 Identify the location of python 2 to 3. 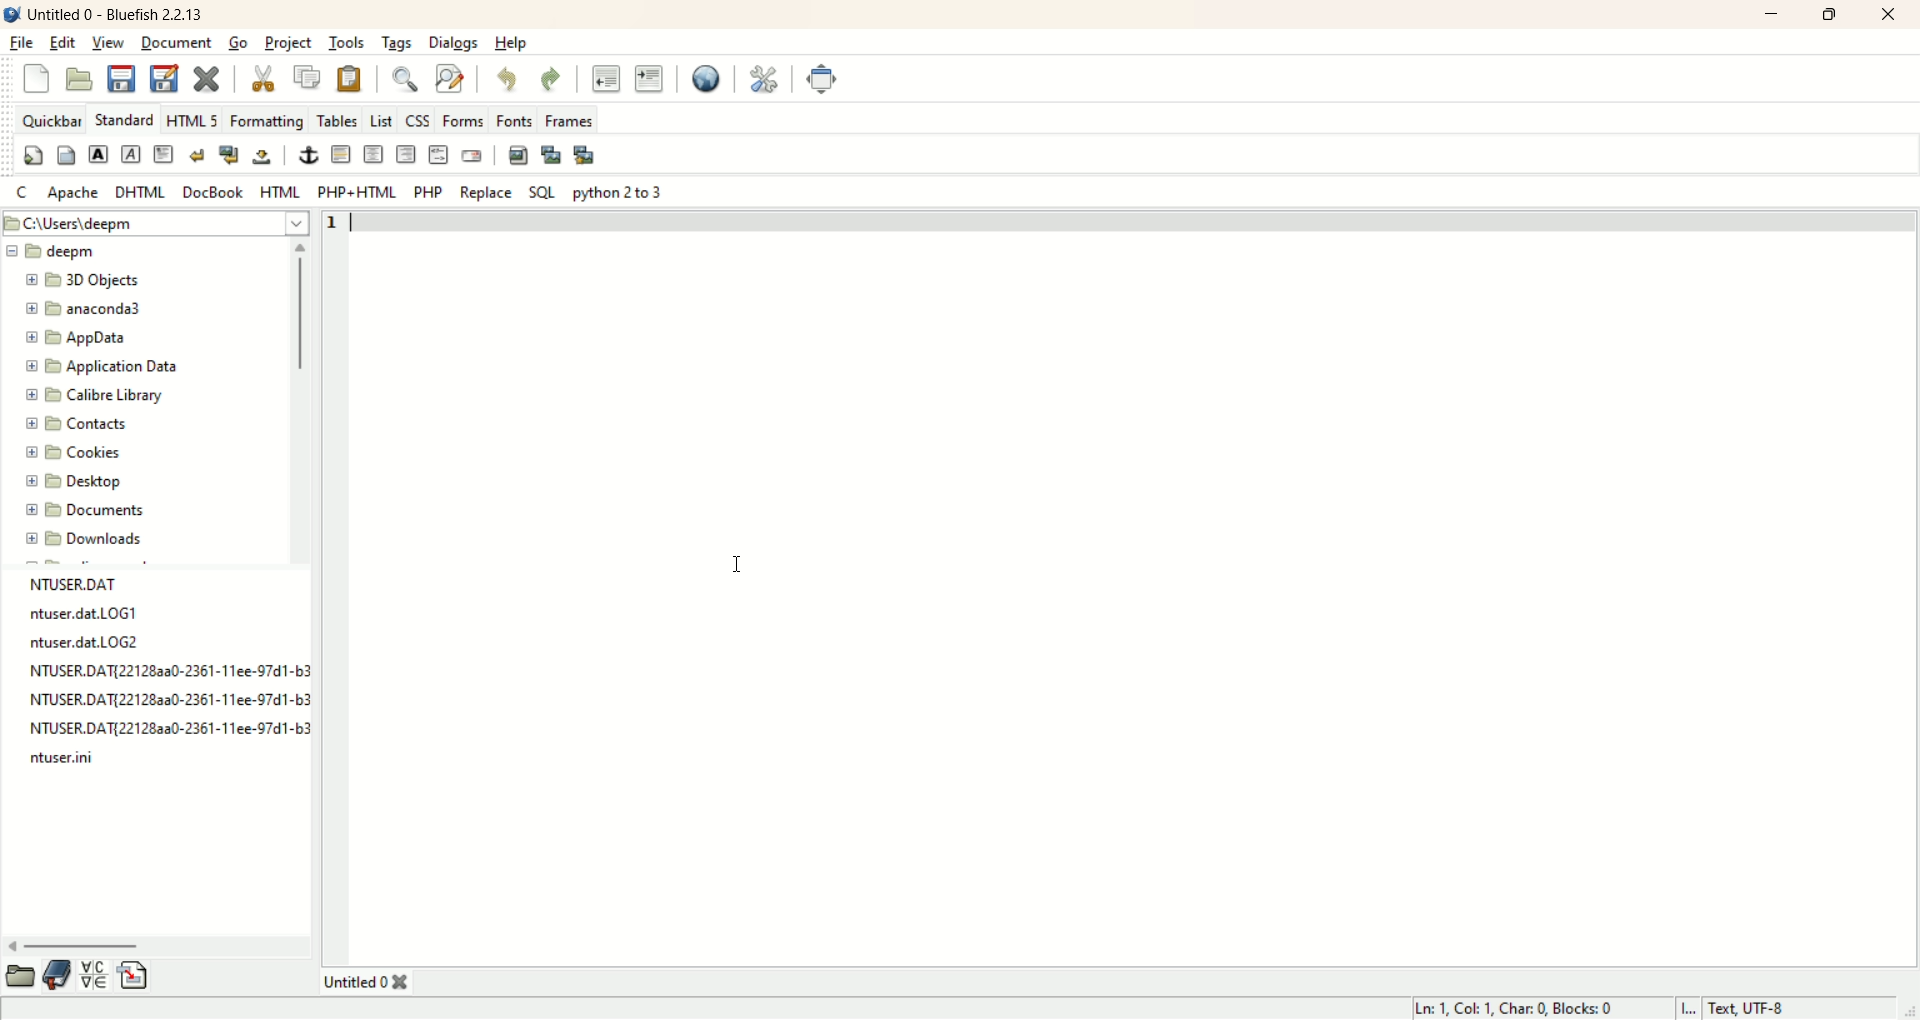
(619, 190).